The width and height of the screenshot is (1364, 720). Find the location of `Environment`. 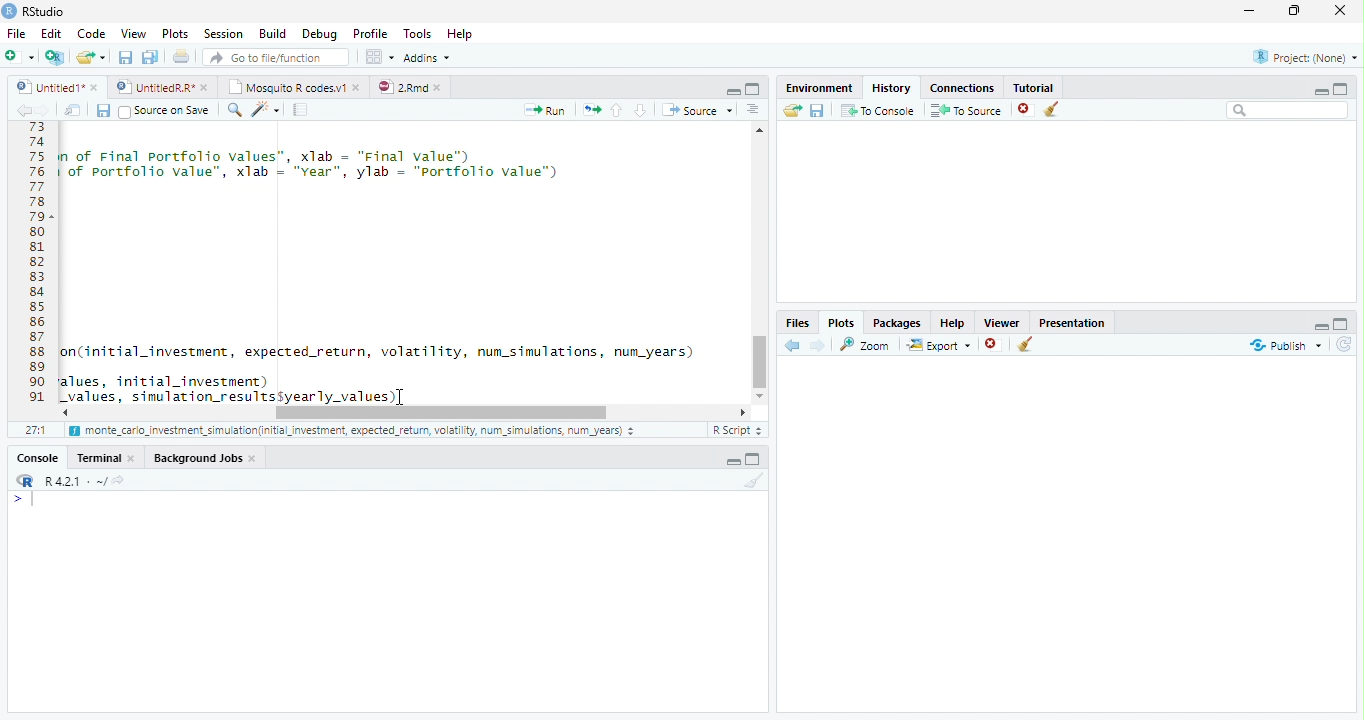

Environment is located at coordinates (819, 85).